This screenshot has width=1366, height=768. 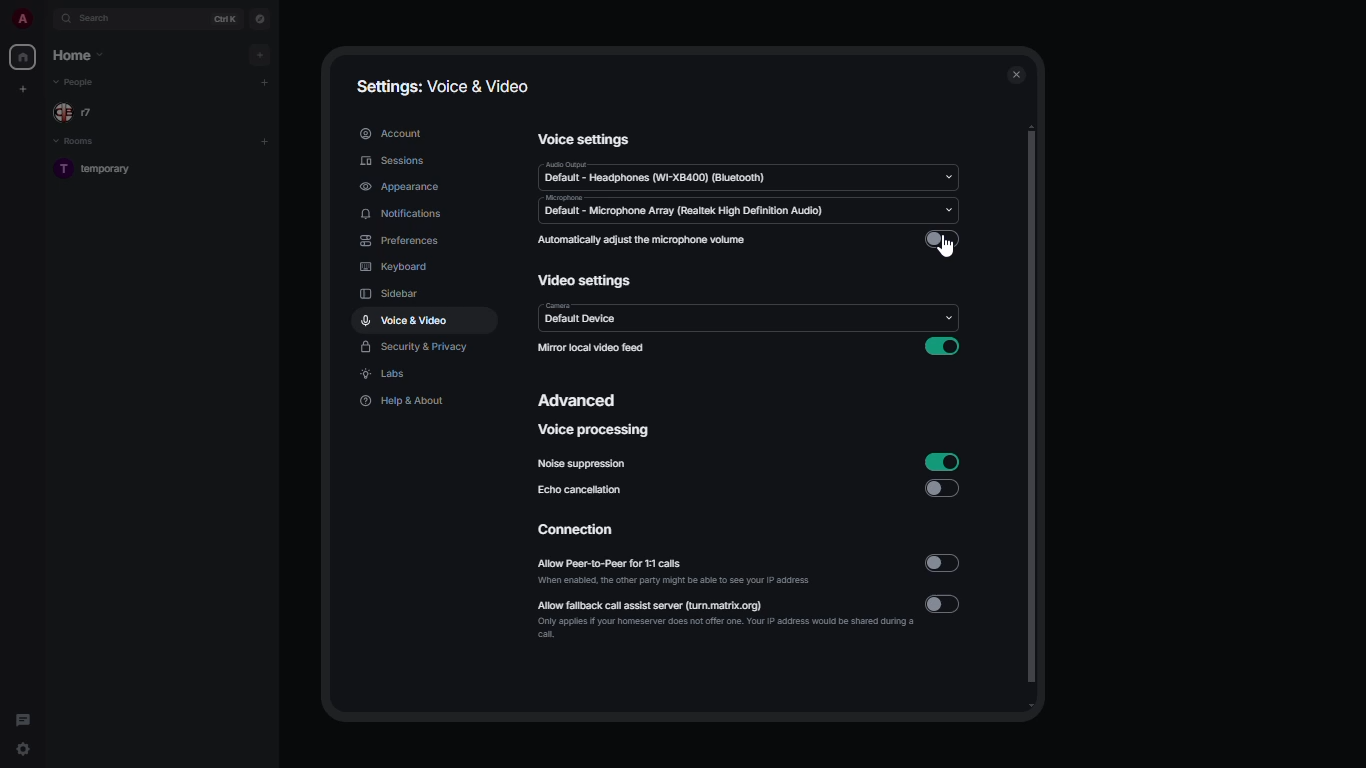 What do you see at coordinates (79, 83) in the screenshot?
I see `people` at bounding box center [79, 83].